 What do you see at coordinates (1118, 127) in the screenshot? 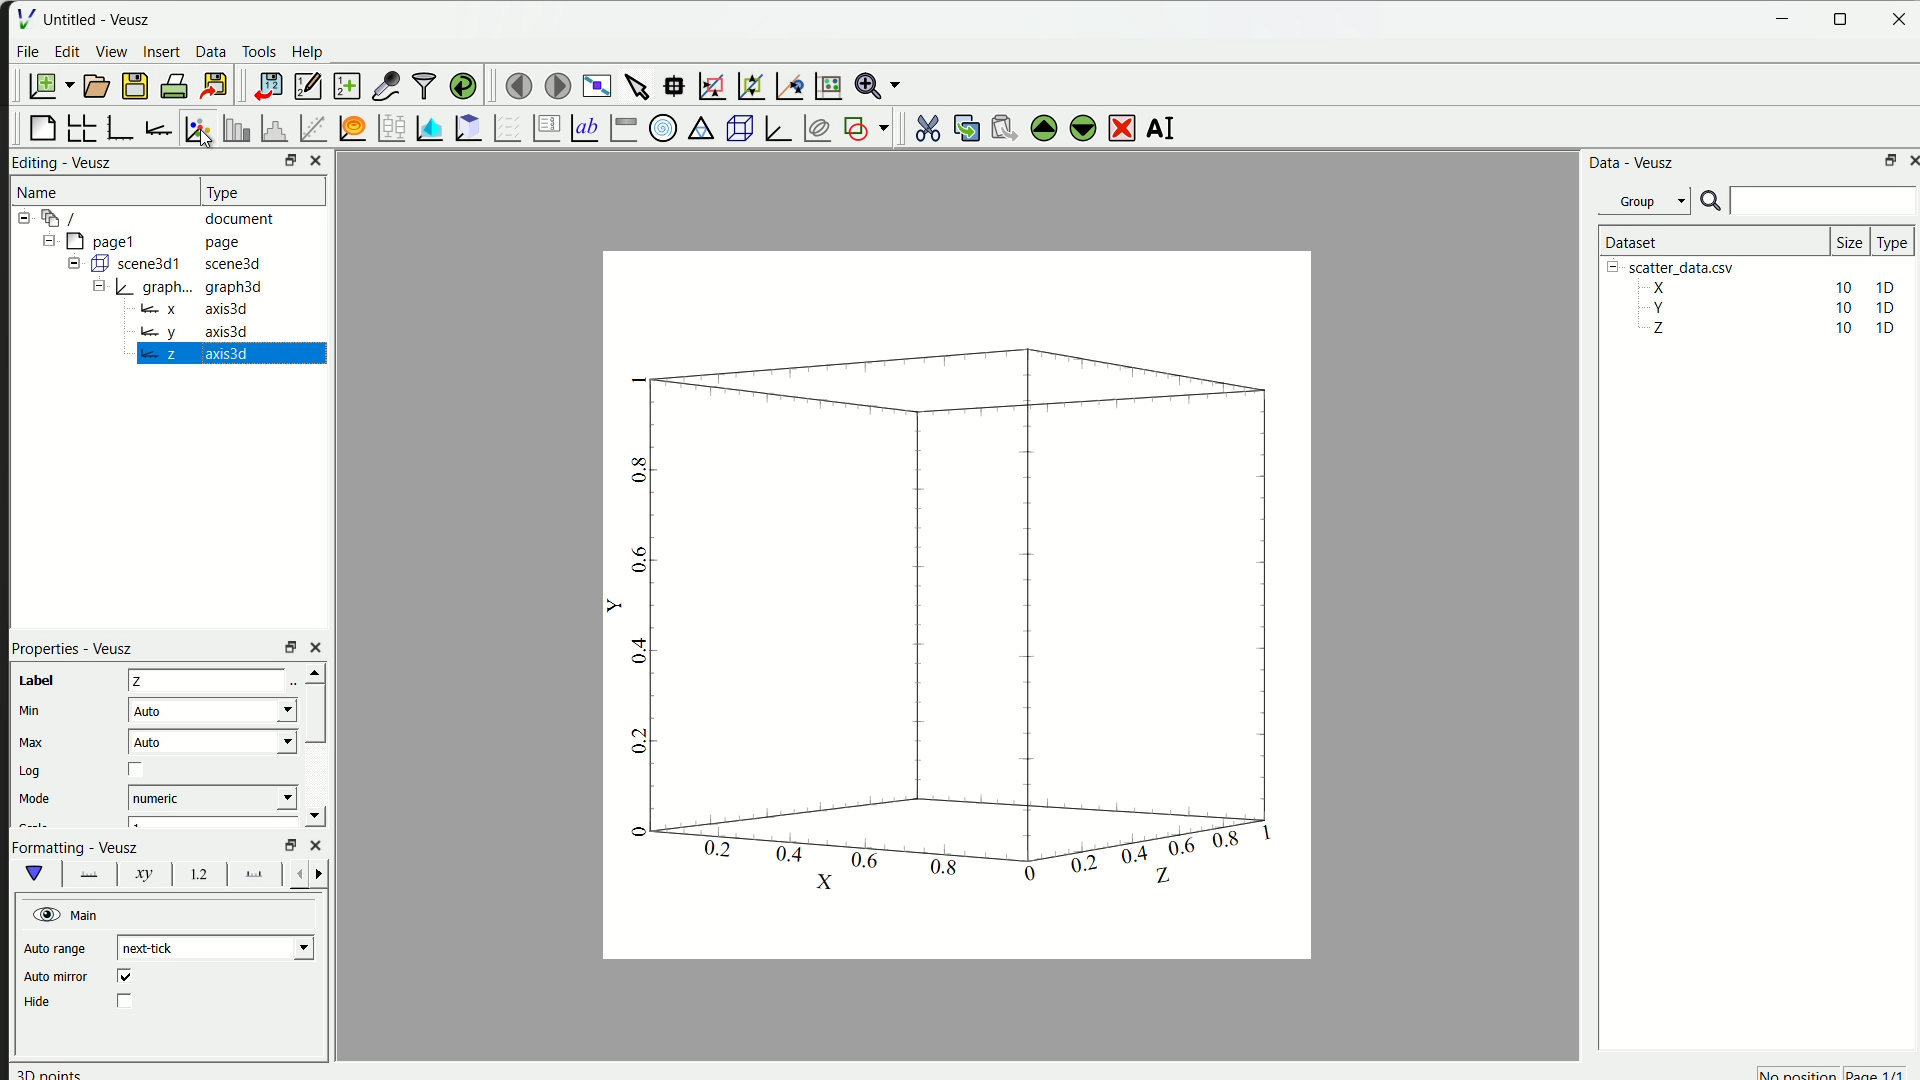
I see `remove the selected widget` at bounding box center [1118, 127].